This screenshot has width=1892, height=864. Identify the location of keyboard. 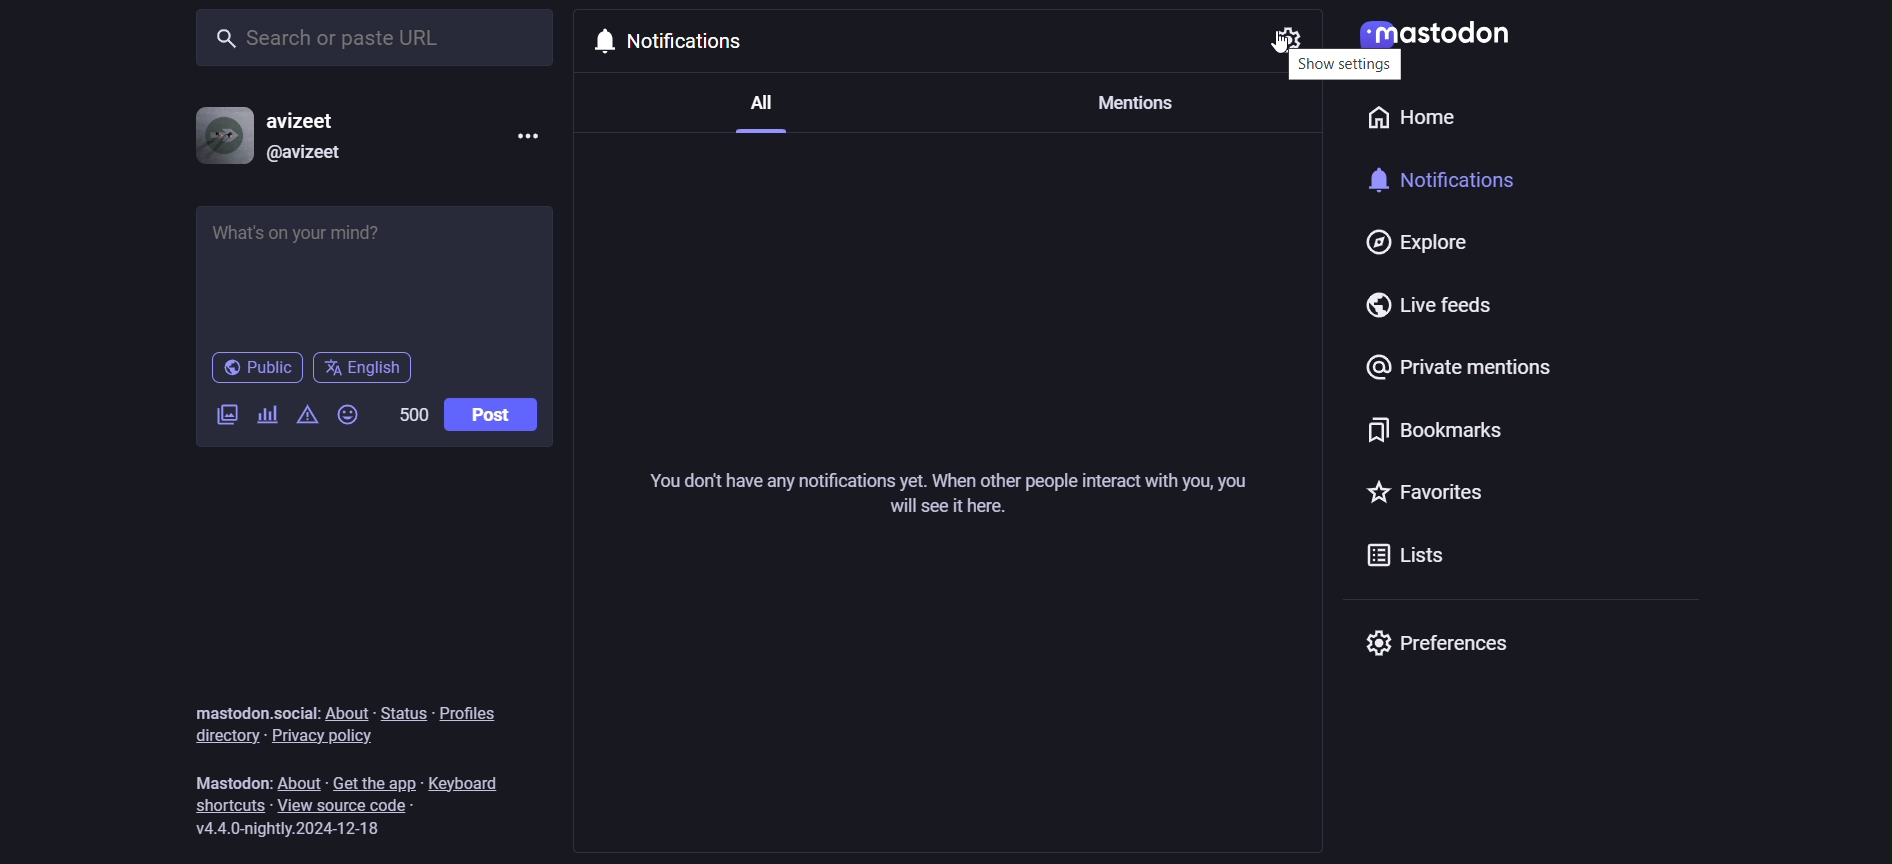
(475, 778).